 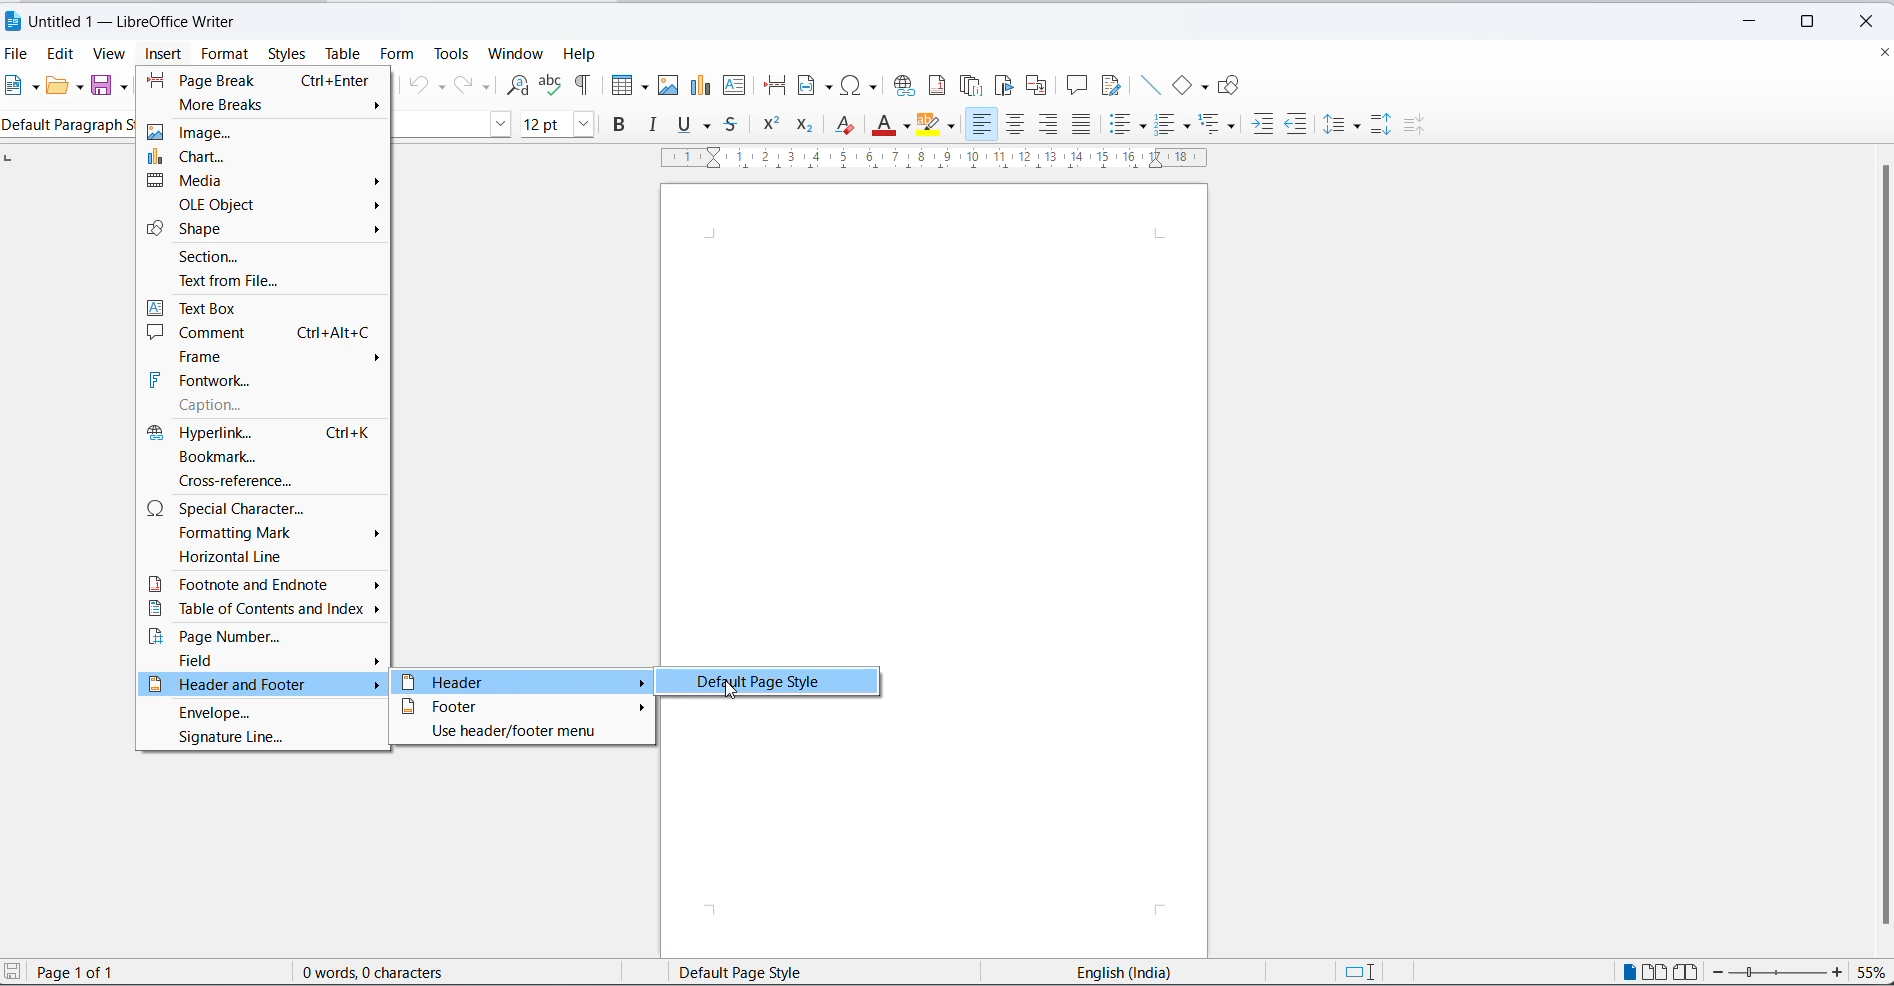 What do you see at coordinates (1363, 973) in the screenshot?
I see `standard selection` at bounding box center [1363, 973].